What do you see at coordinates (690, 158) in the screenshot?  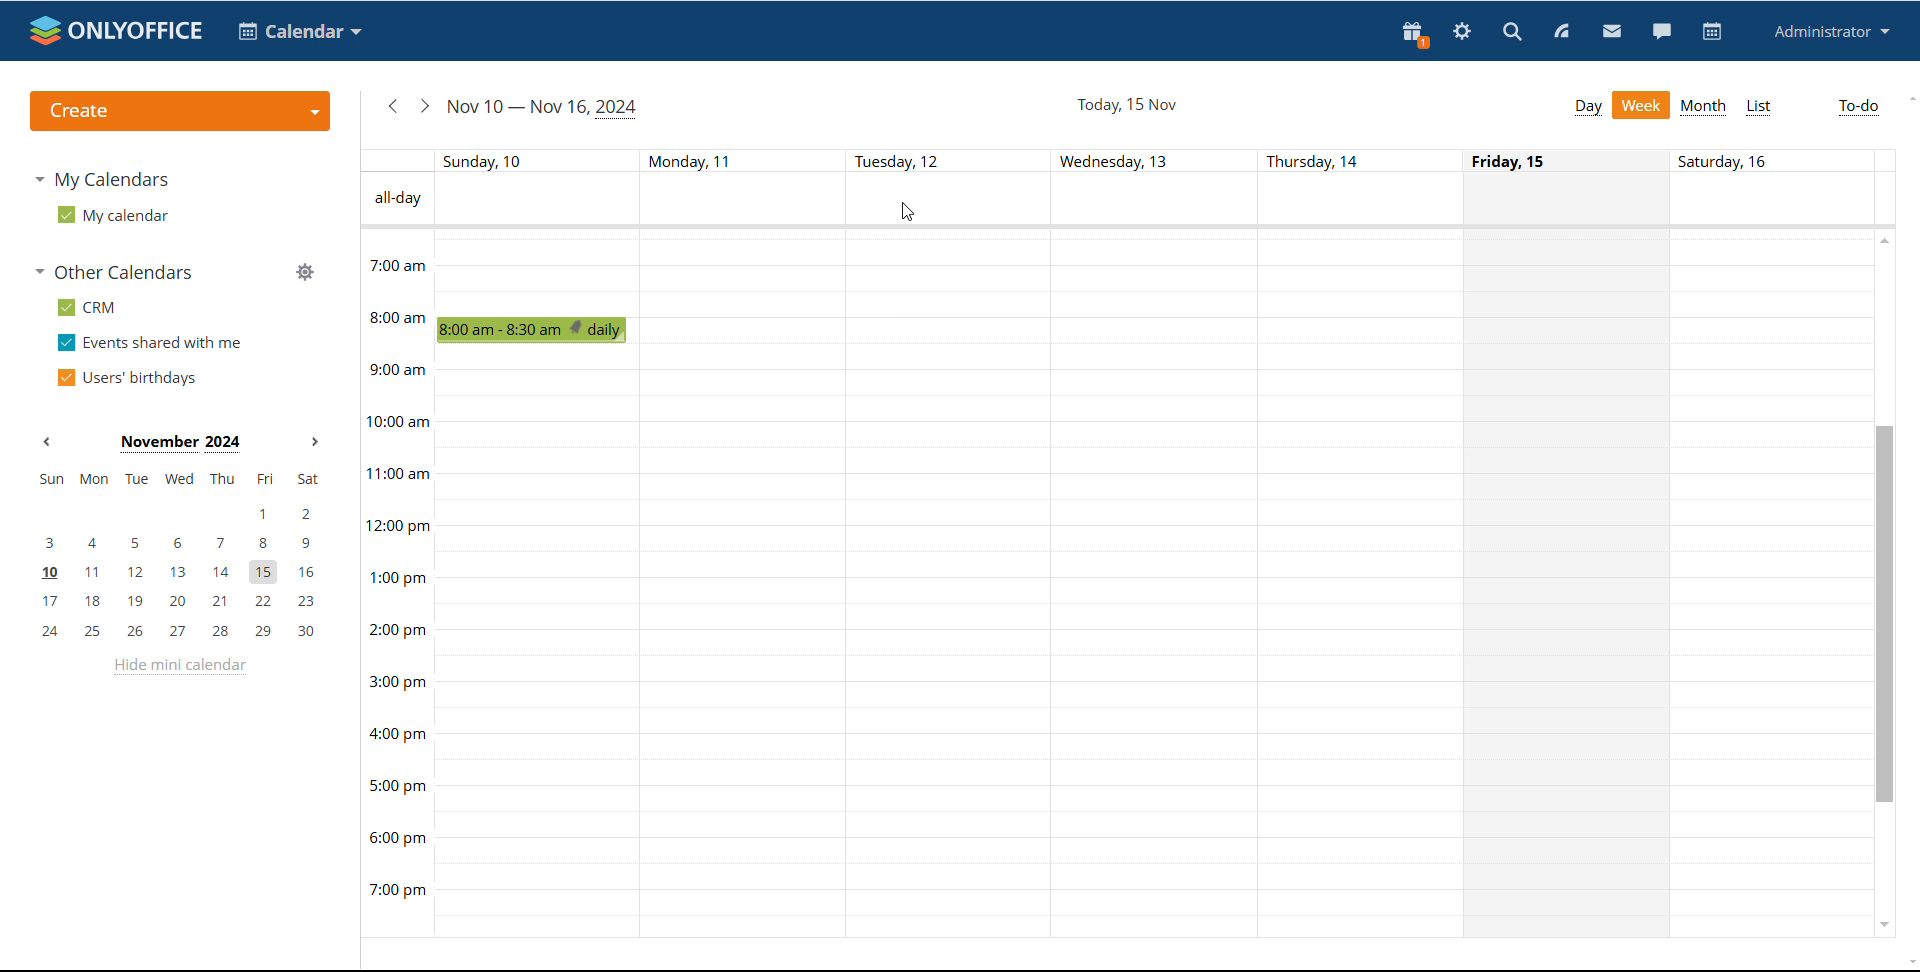 I see `text` at bounding box center [690, 158].